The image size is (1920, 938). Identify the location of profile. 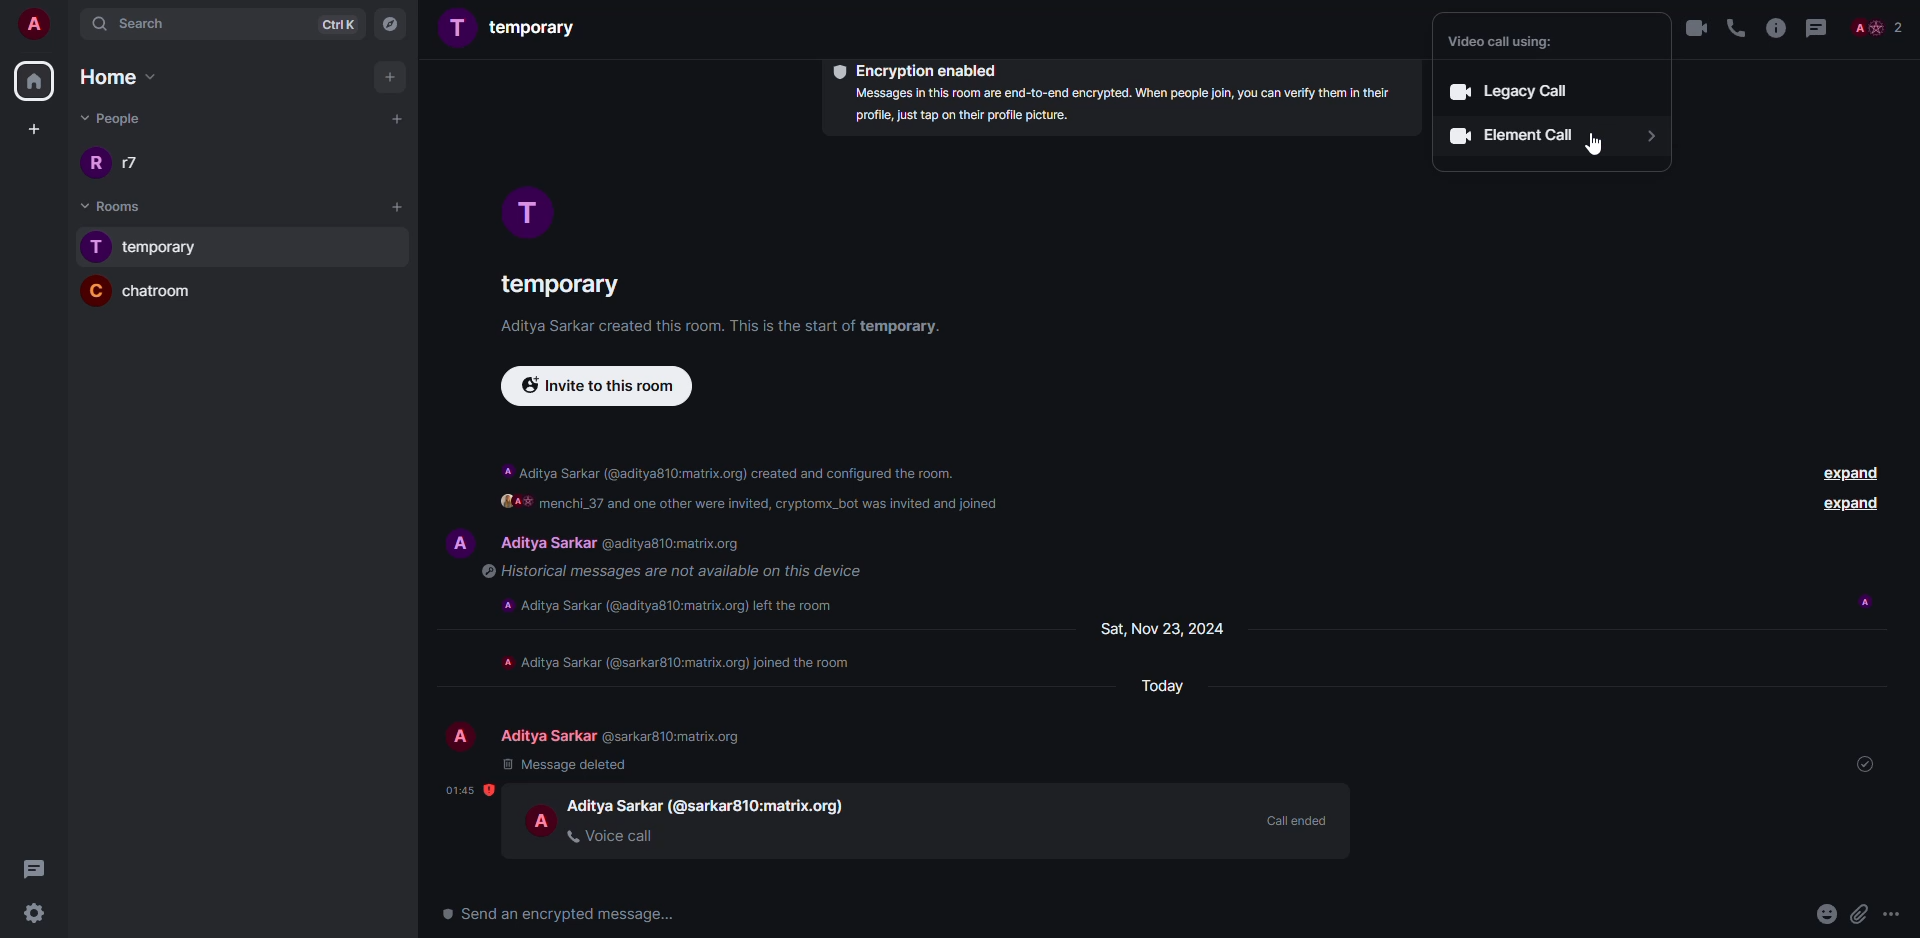
(539, 820).